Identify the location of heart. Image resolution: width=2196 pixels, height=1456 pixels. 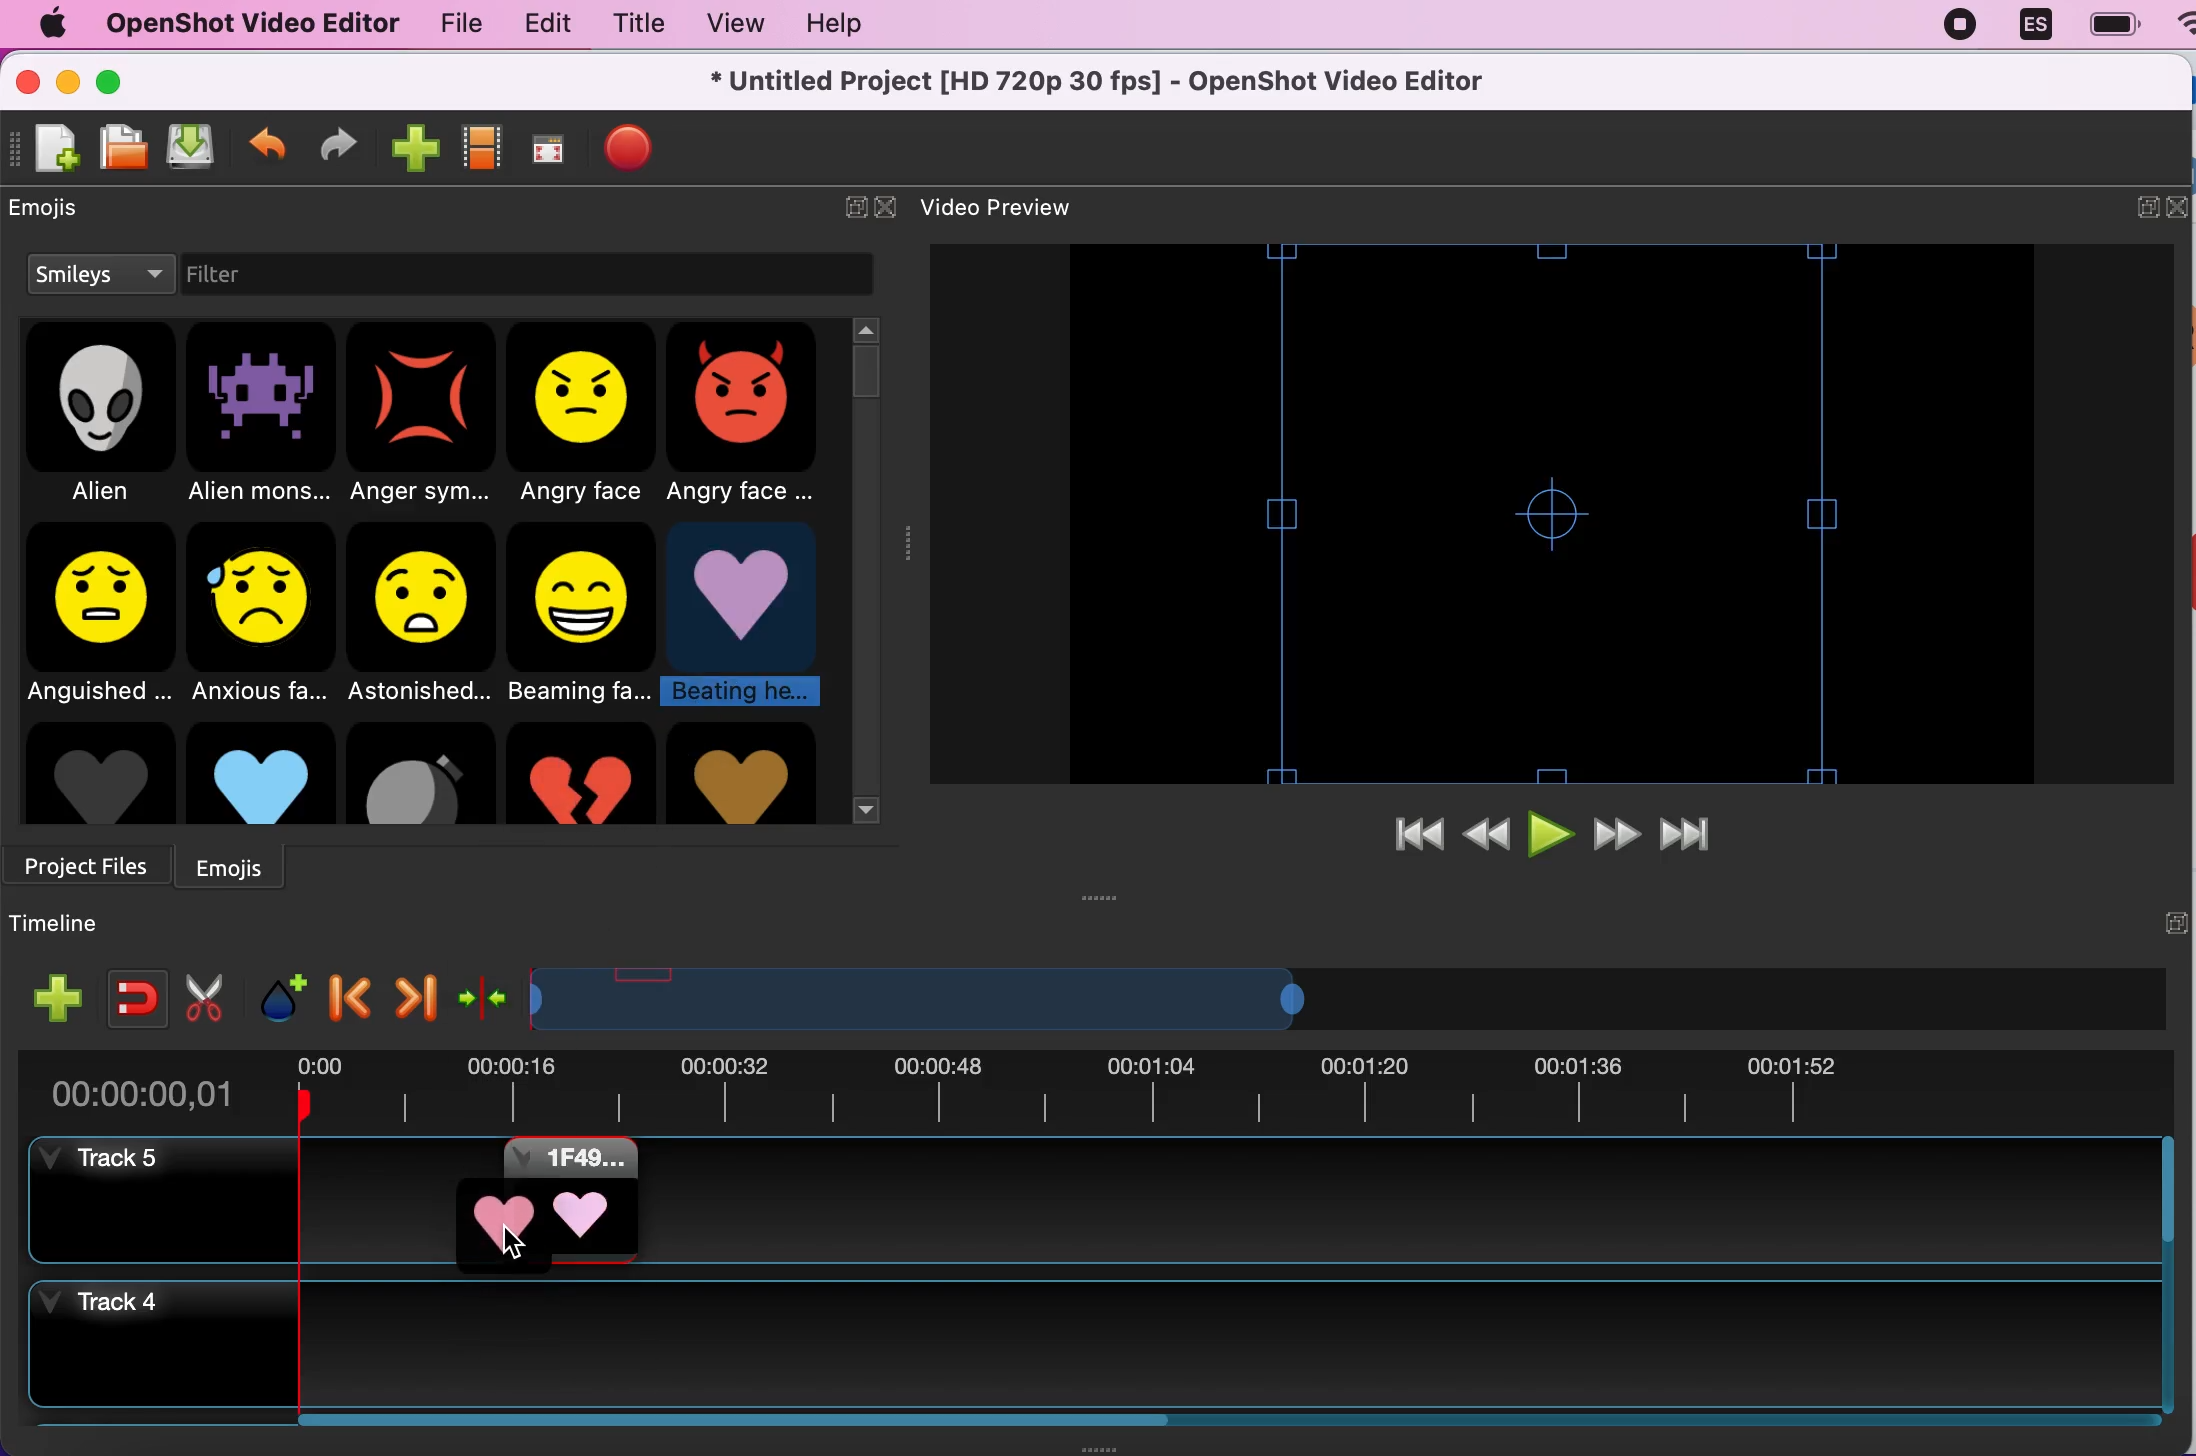
(741, 773).